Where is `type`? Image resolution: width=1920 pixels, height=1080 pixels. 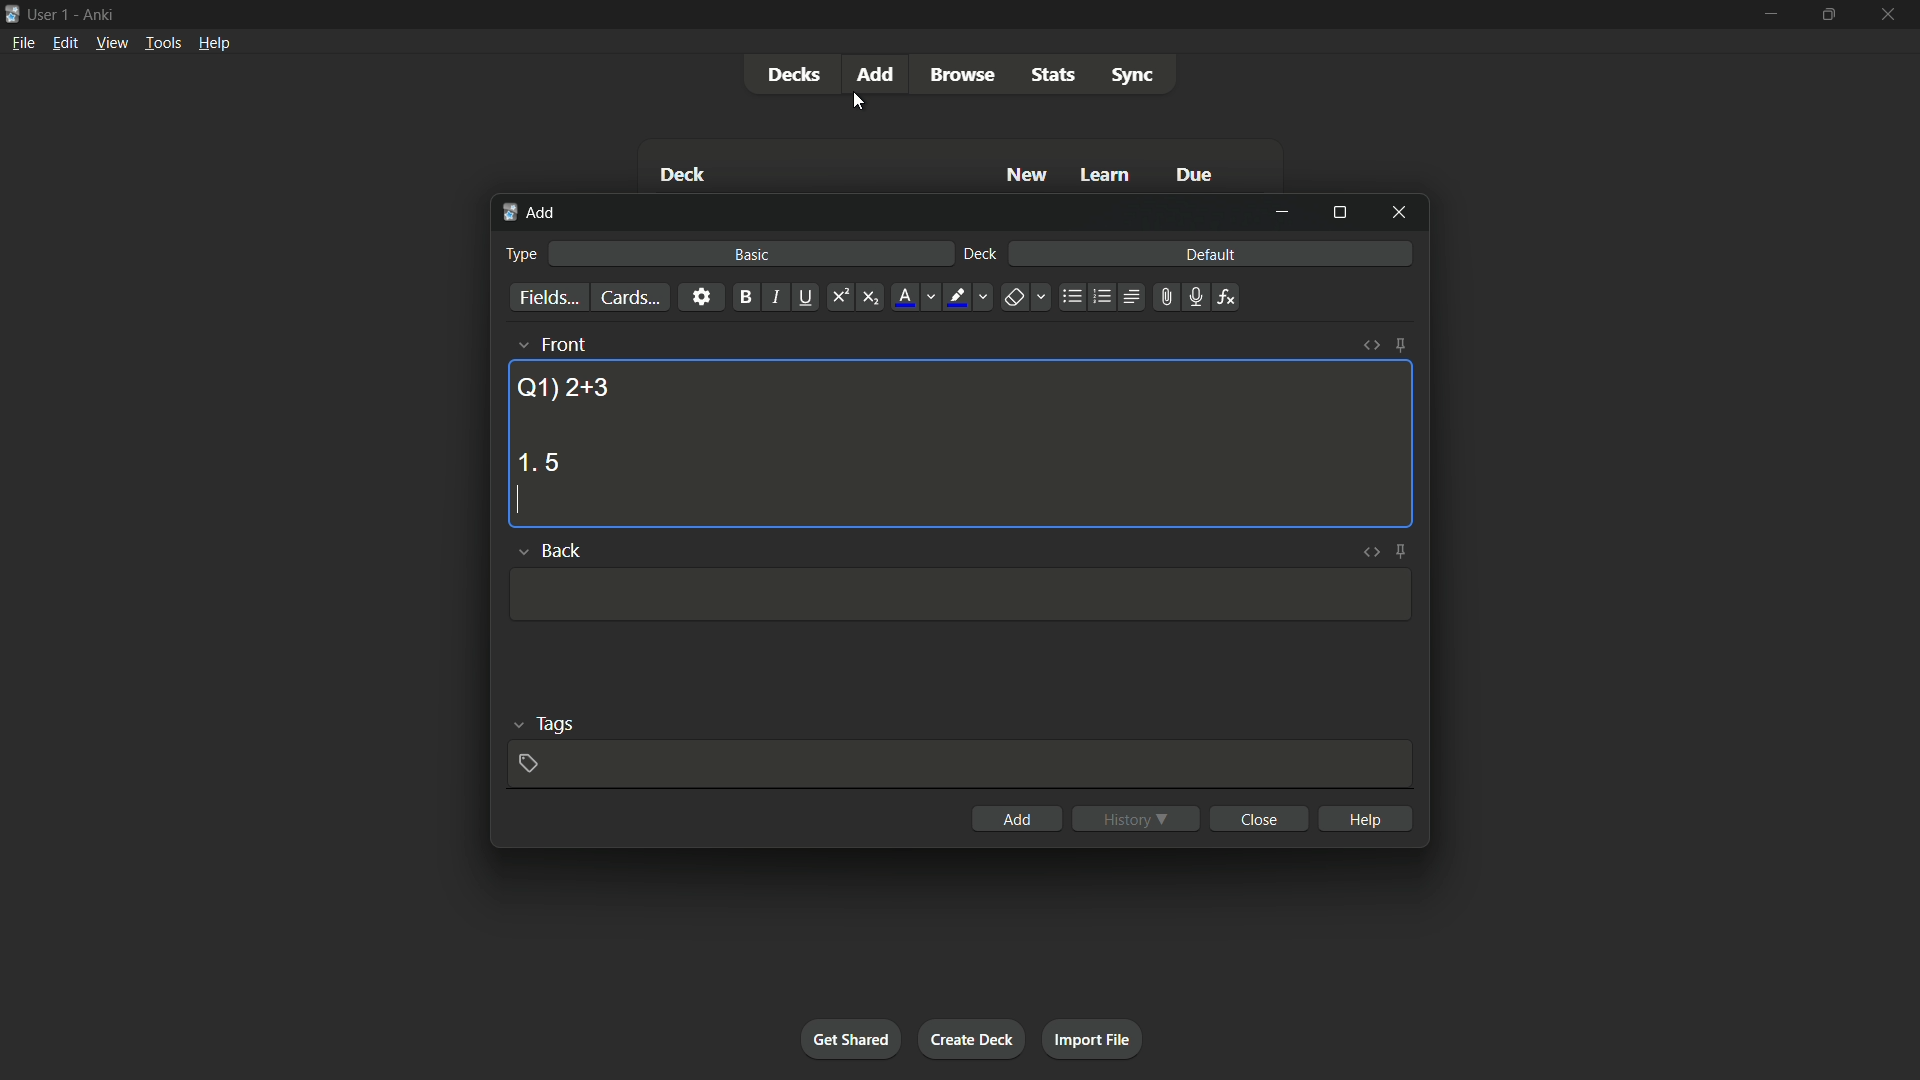 type is located at coordinates (519, 254).